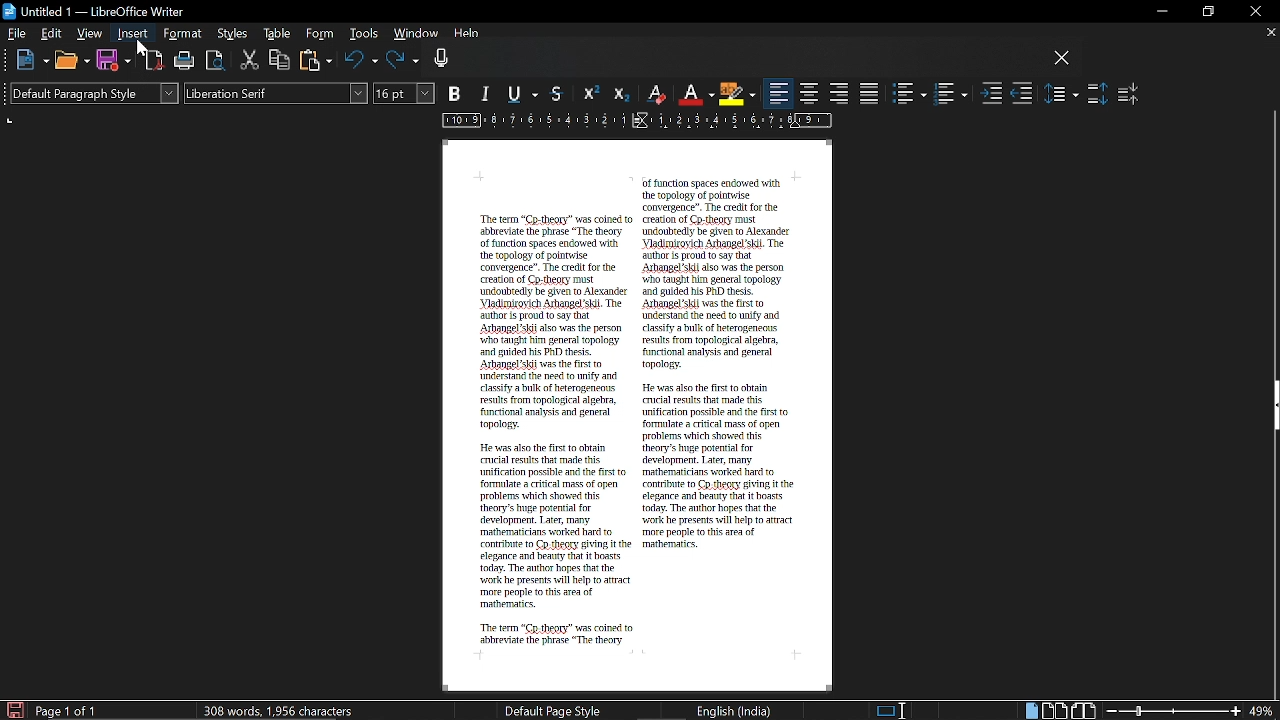 This screenshot has width=1280, height=720. What do you see at coordinates (53, 33) in the screenshot?
I see `Edit` at bounding box center [53, 33].